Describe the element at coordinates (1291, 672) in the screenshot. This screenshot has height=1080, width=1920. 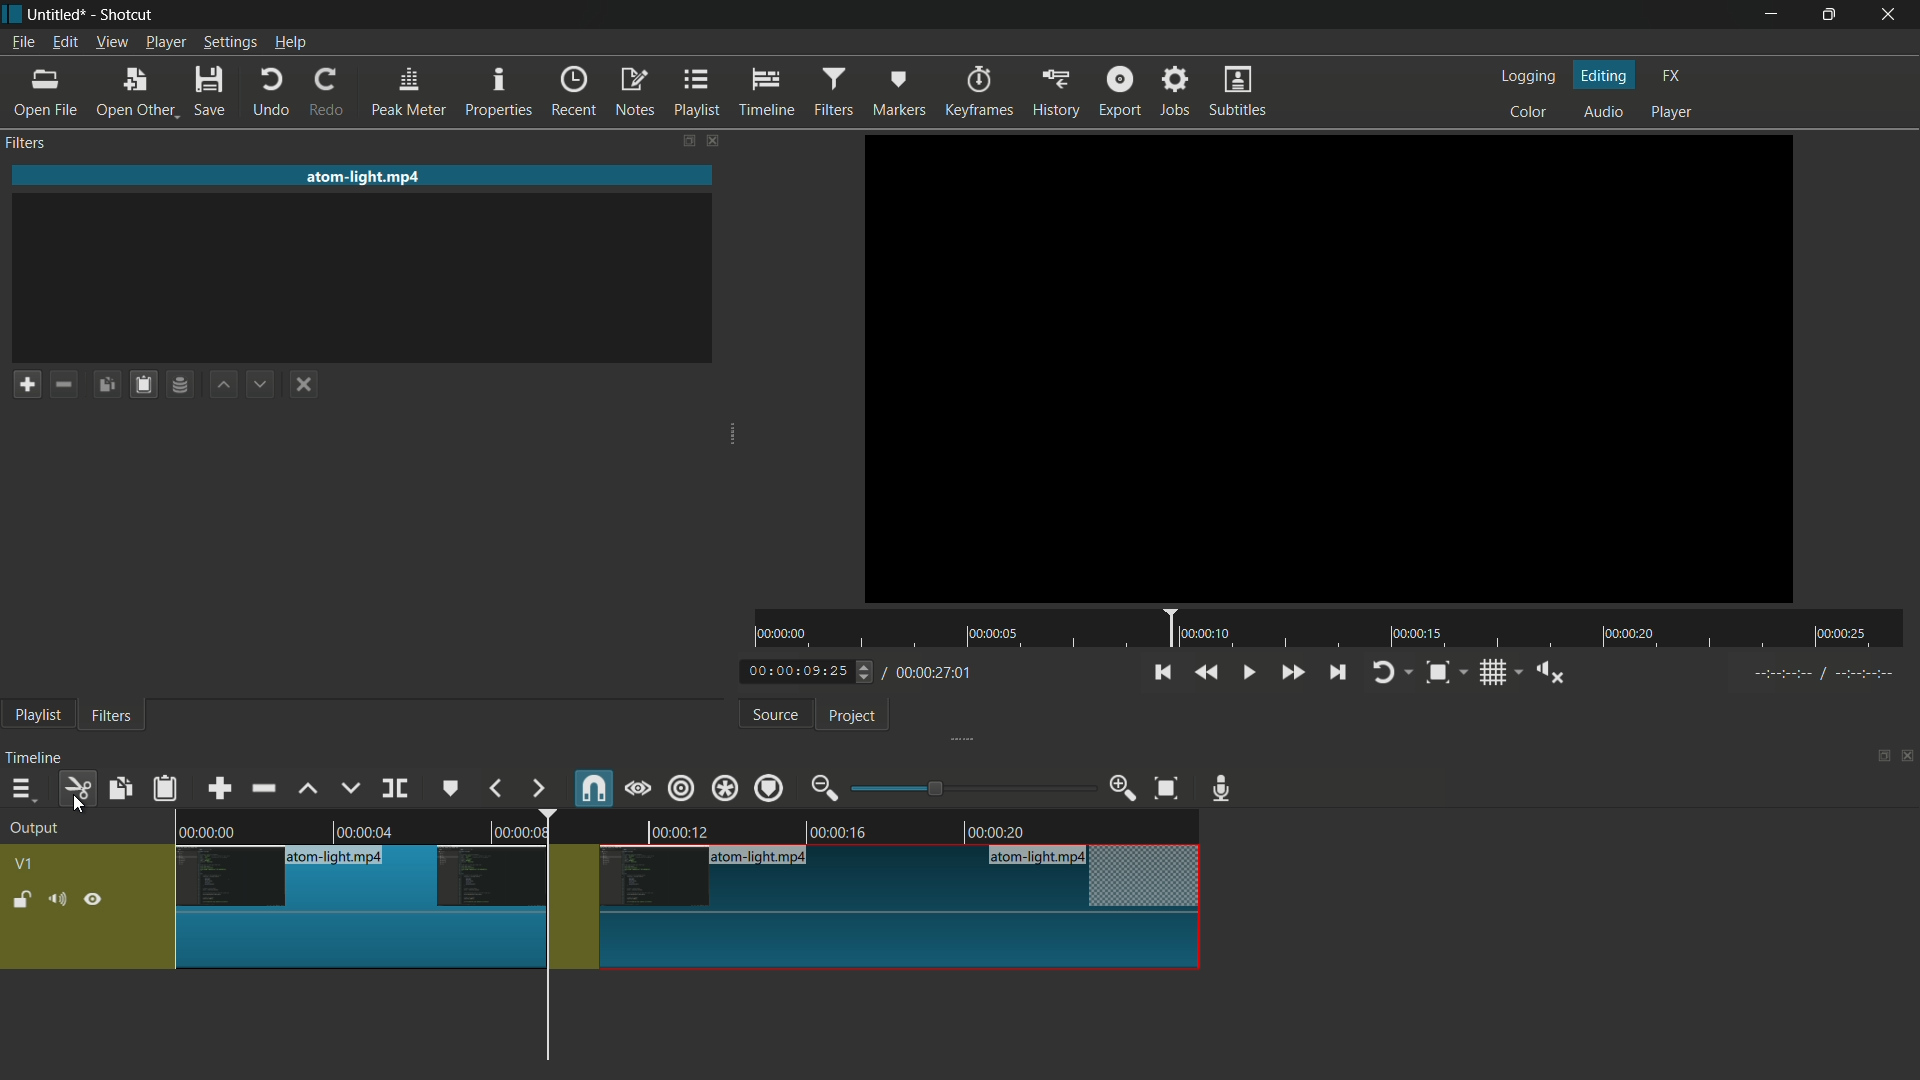
I see `quickly play forward` at that location.